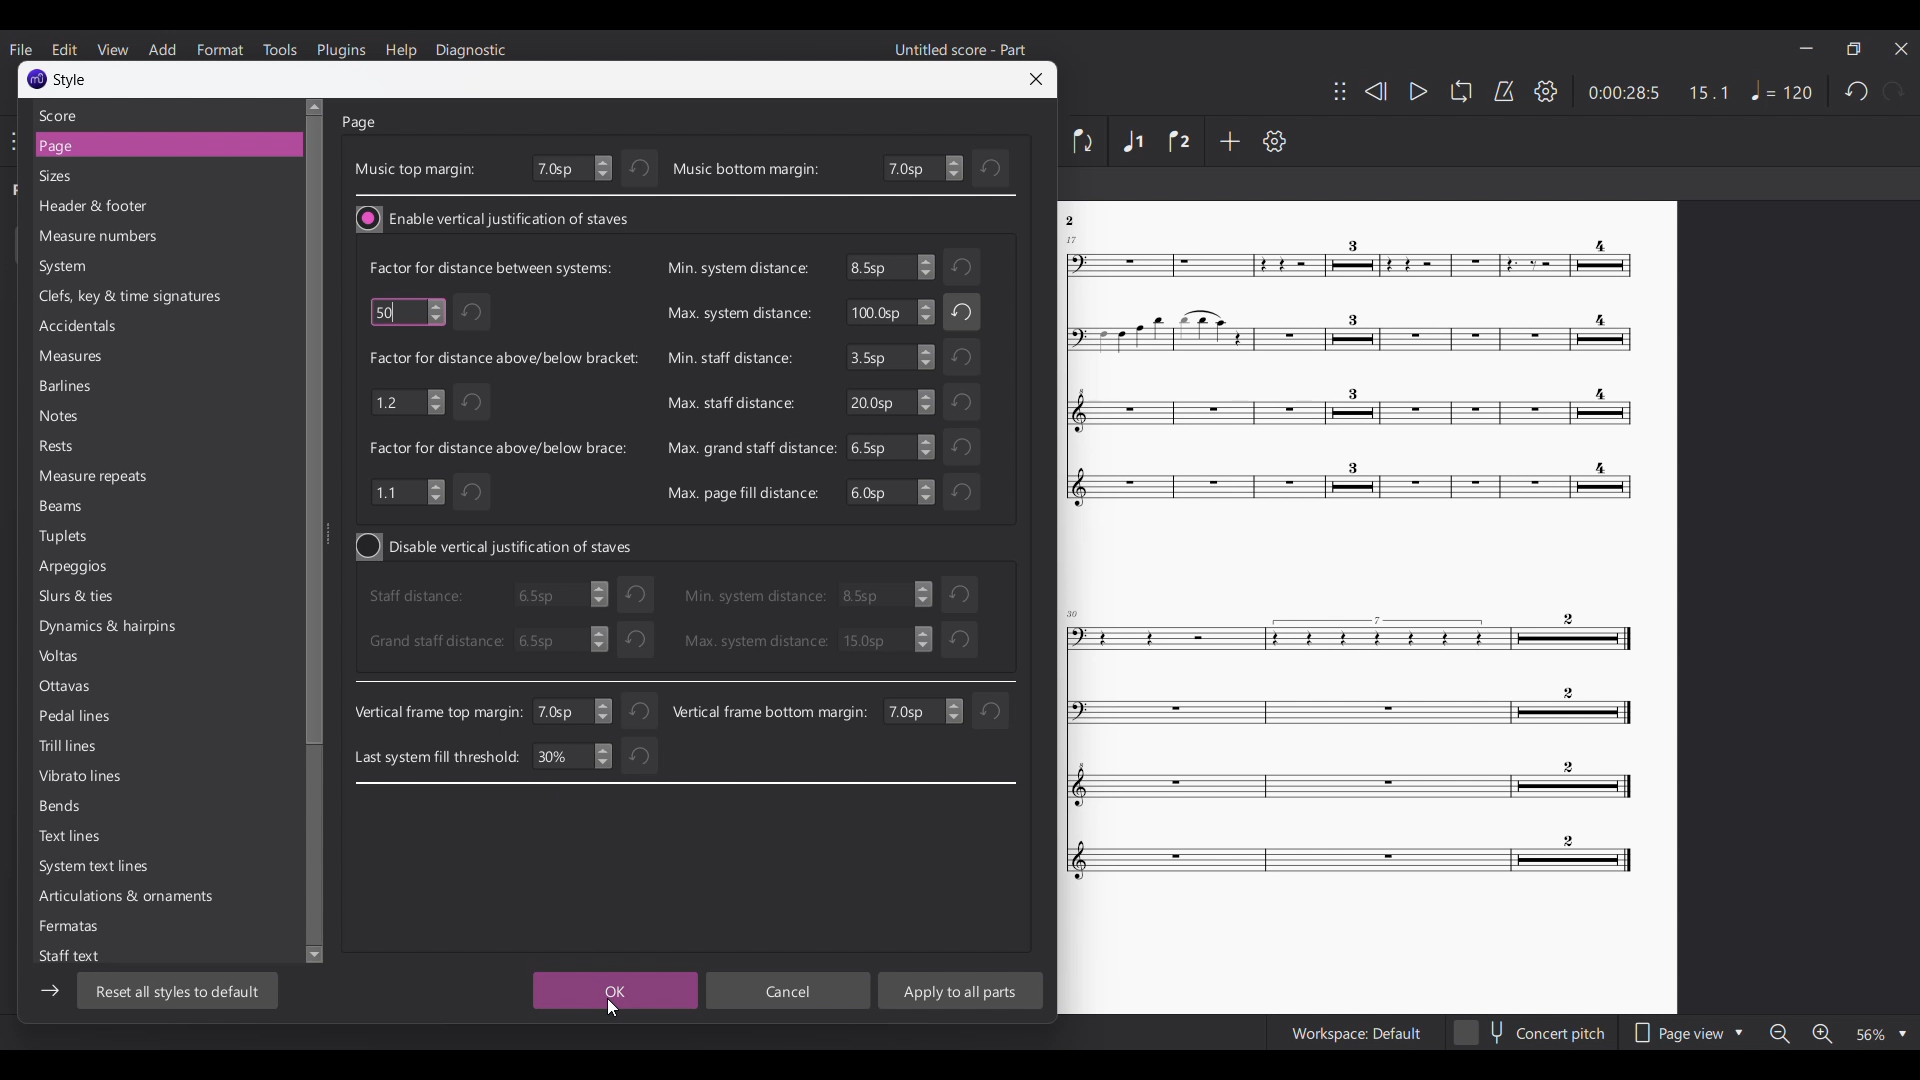 This screenshot has height=1080, width=1920. What do you see at coordinates (1132, 141) in the screenshot?
I see `Voice 1` at bounding box center [1132, 141].